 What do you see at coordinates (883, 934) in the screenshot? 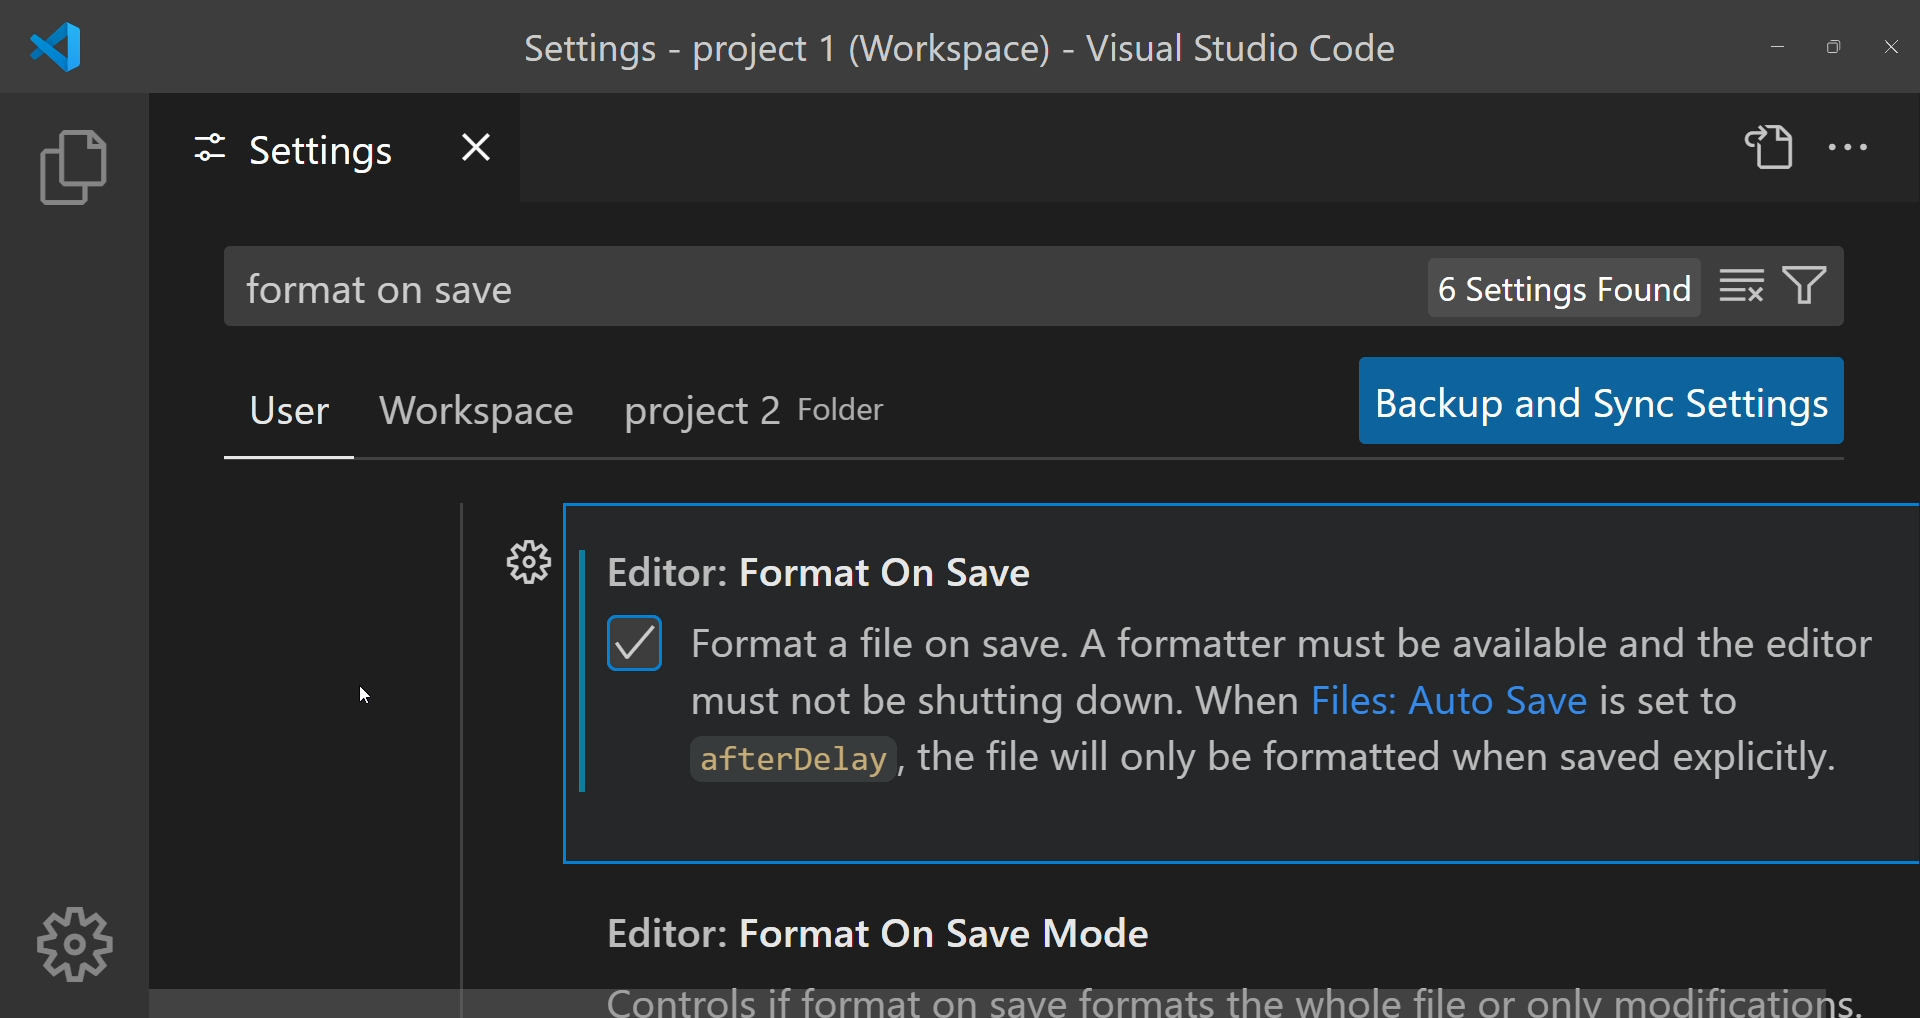
I see `Editor: format on save mode` at bounding box center [883, 934].